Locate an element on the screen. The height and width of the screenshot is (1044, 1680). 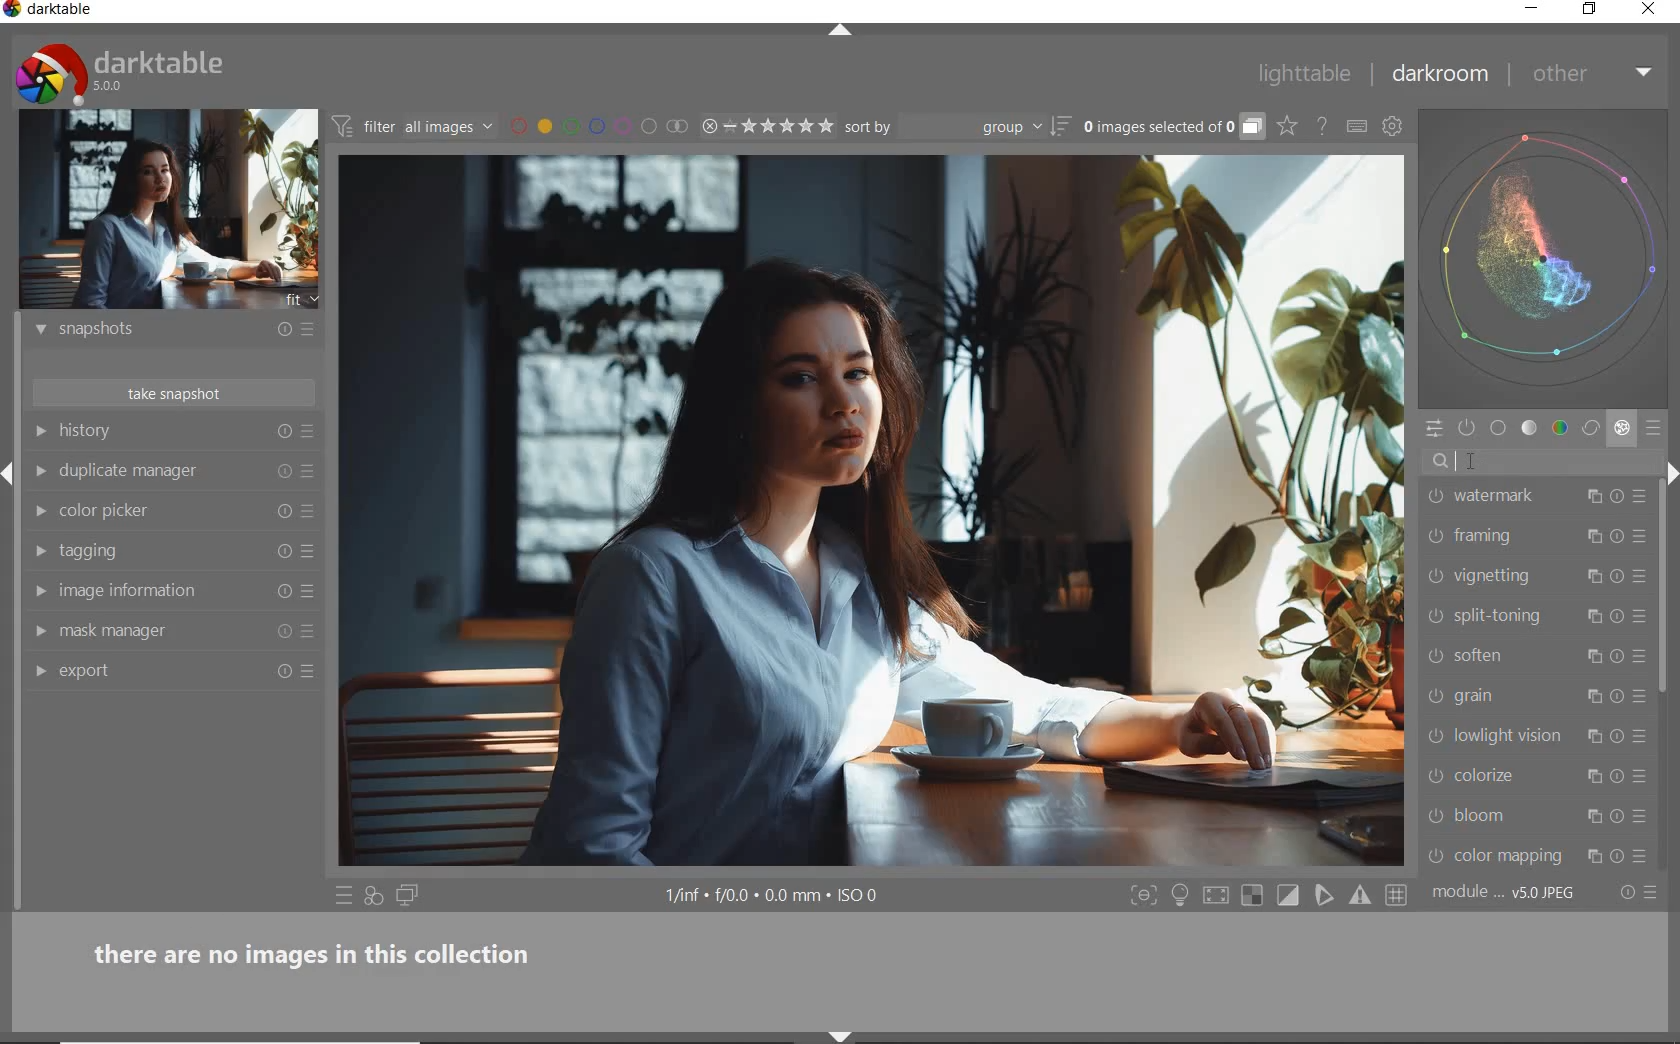
selected image is located at coordinates (870, 512).